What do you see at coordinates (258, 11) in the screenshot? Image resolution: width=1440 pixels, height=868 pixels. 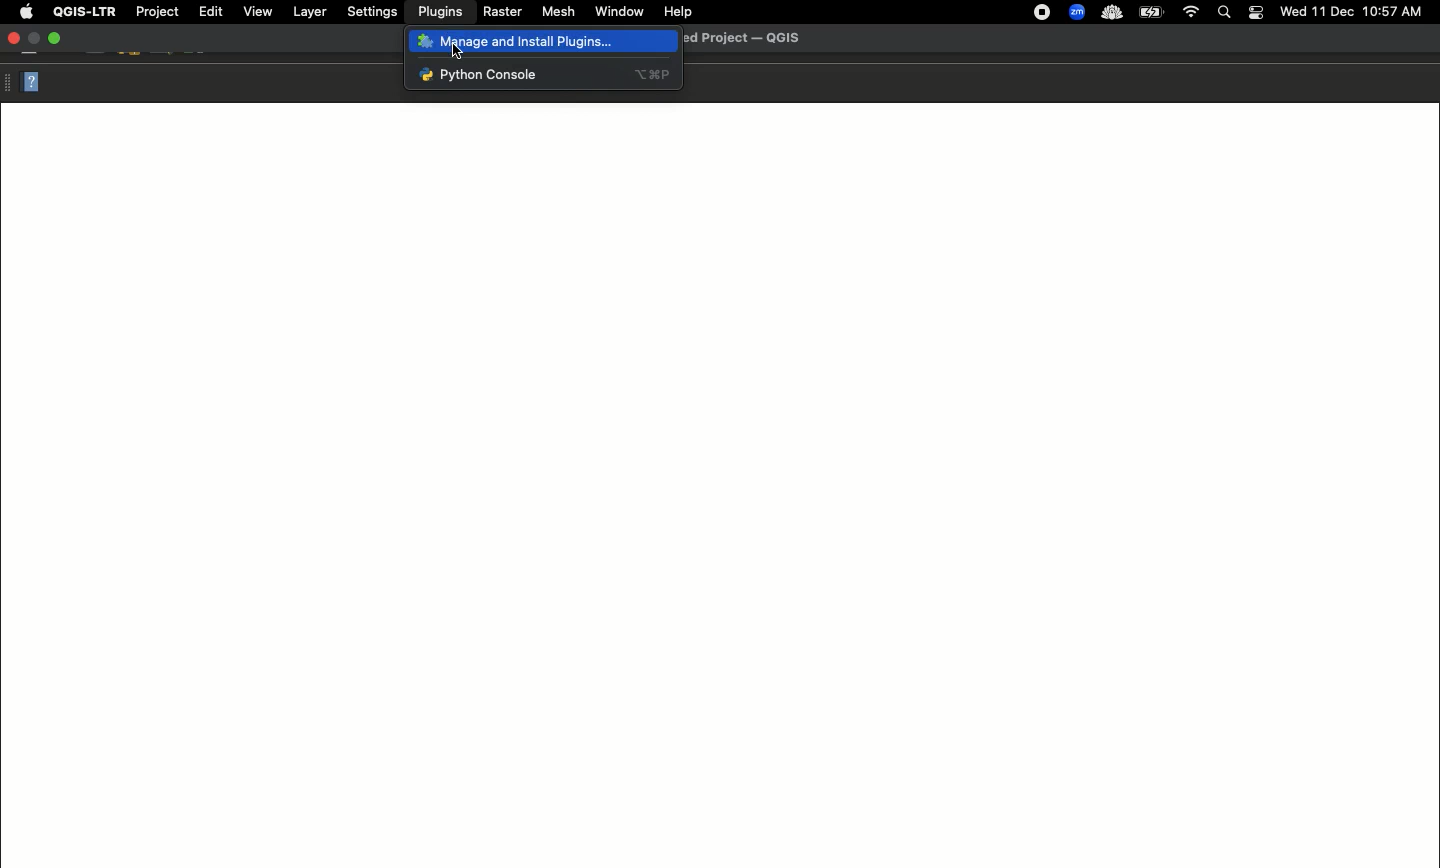 I see `View` at bounding box center [258, 11].